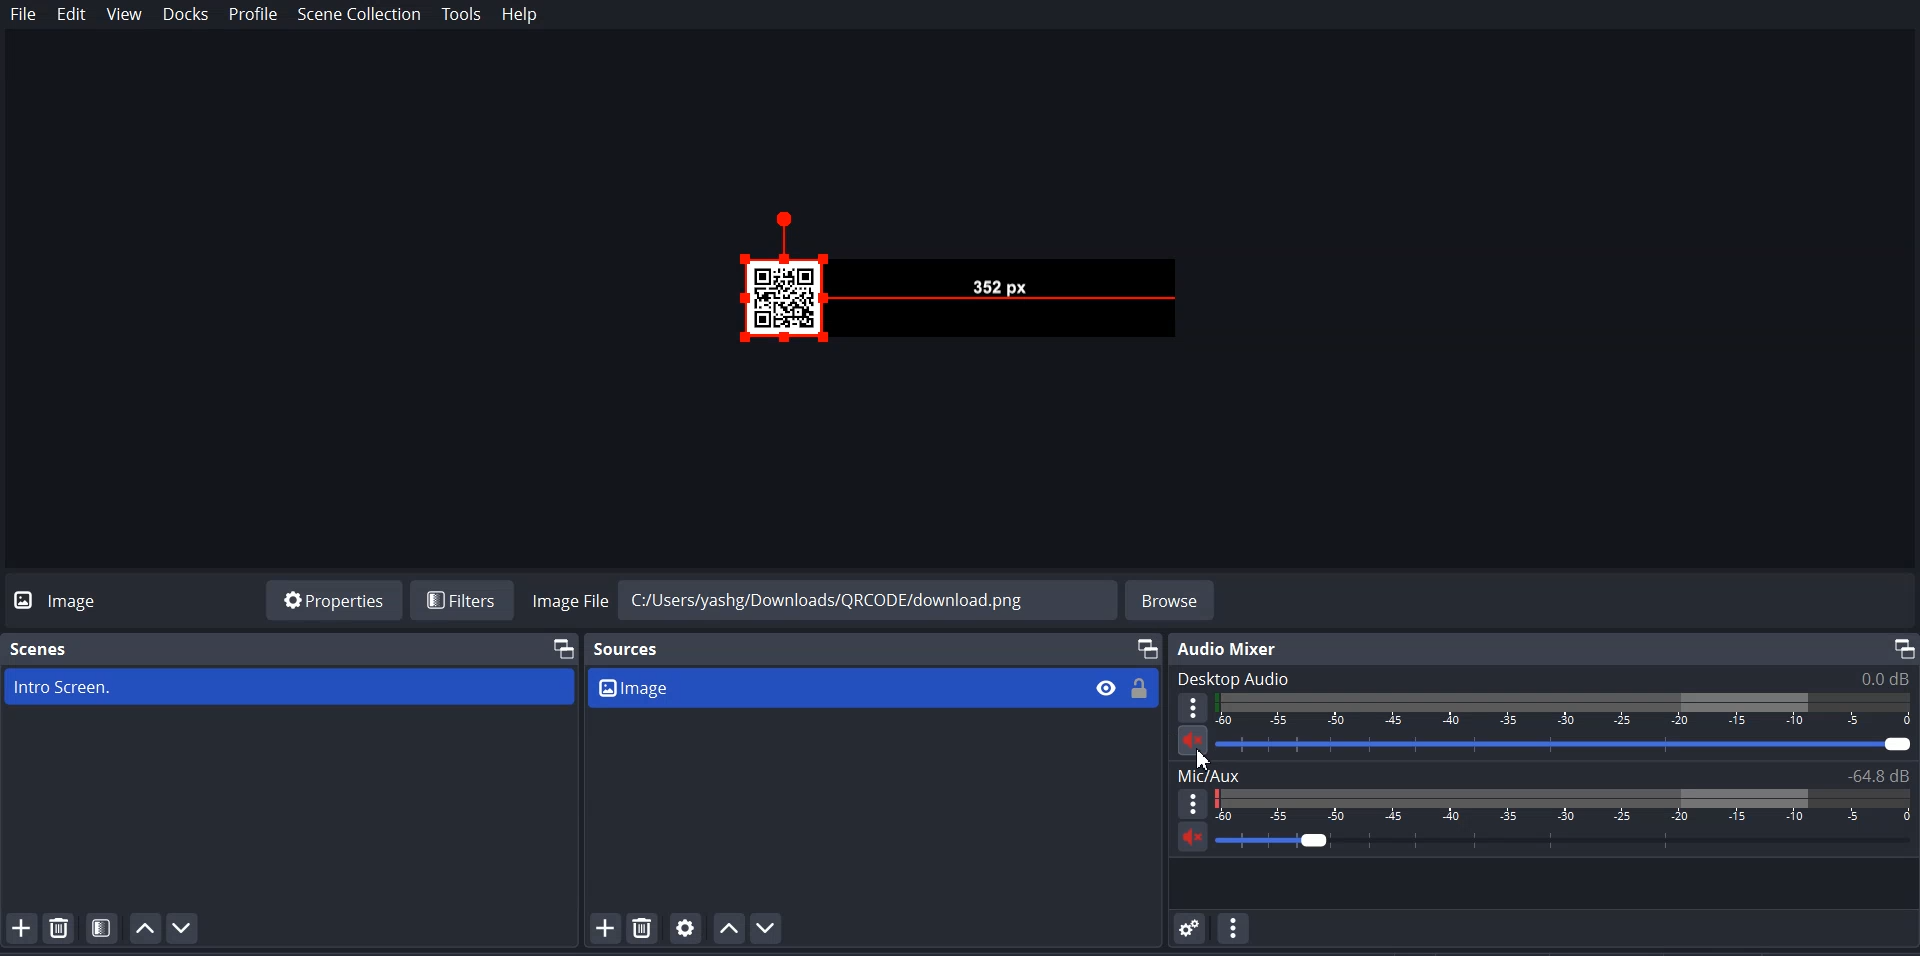  Describe the element at coordinates (21, 927) in the screenshot. I see `Add Scene` at that location.